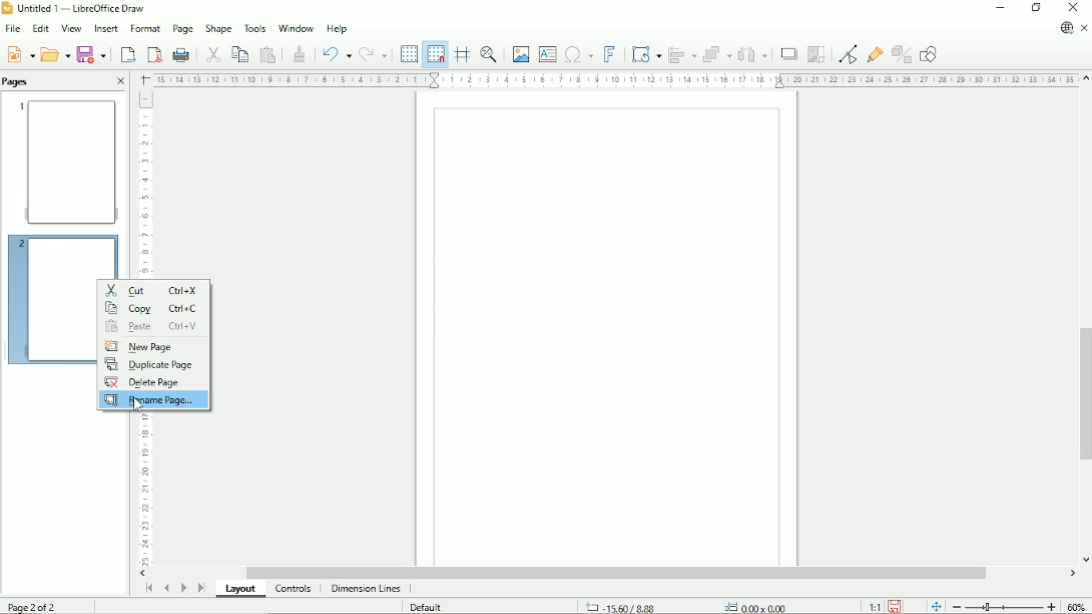 The height and width of the screenshot is (614, 1092). What do you see at coordinates (65, 161) in the screenshot?
I see `Preview` at bounding box center [65, 161].